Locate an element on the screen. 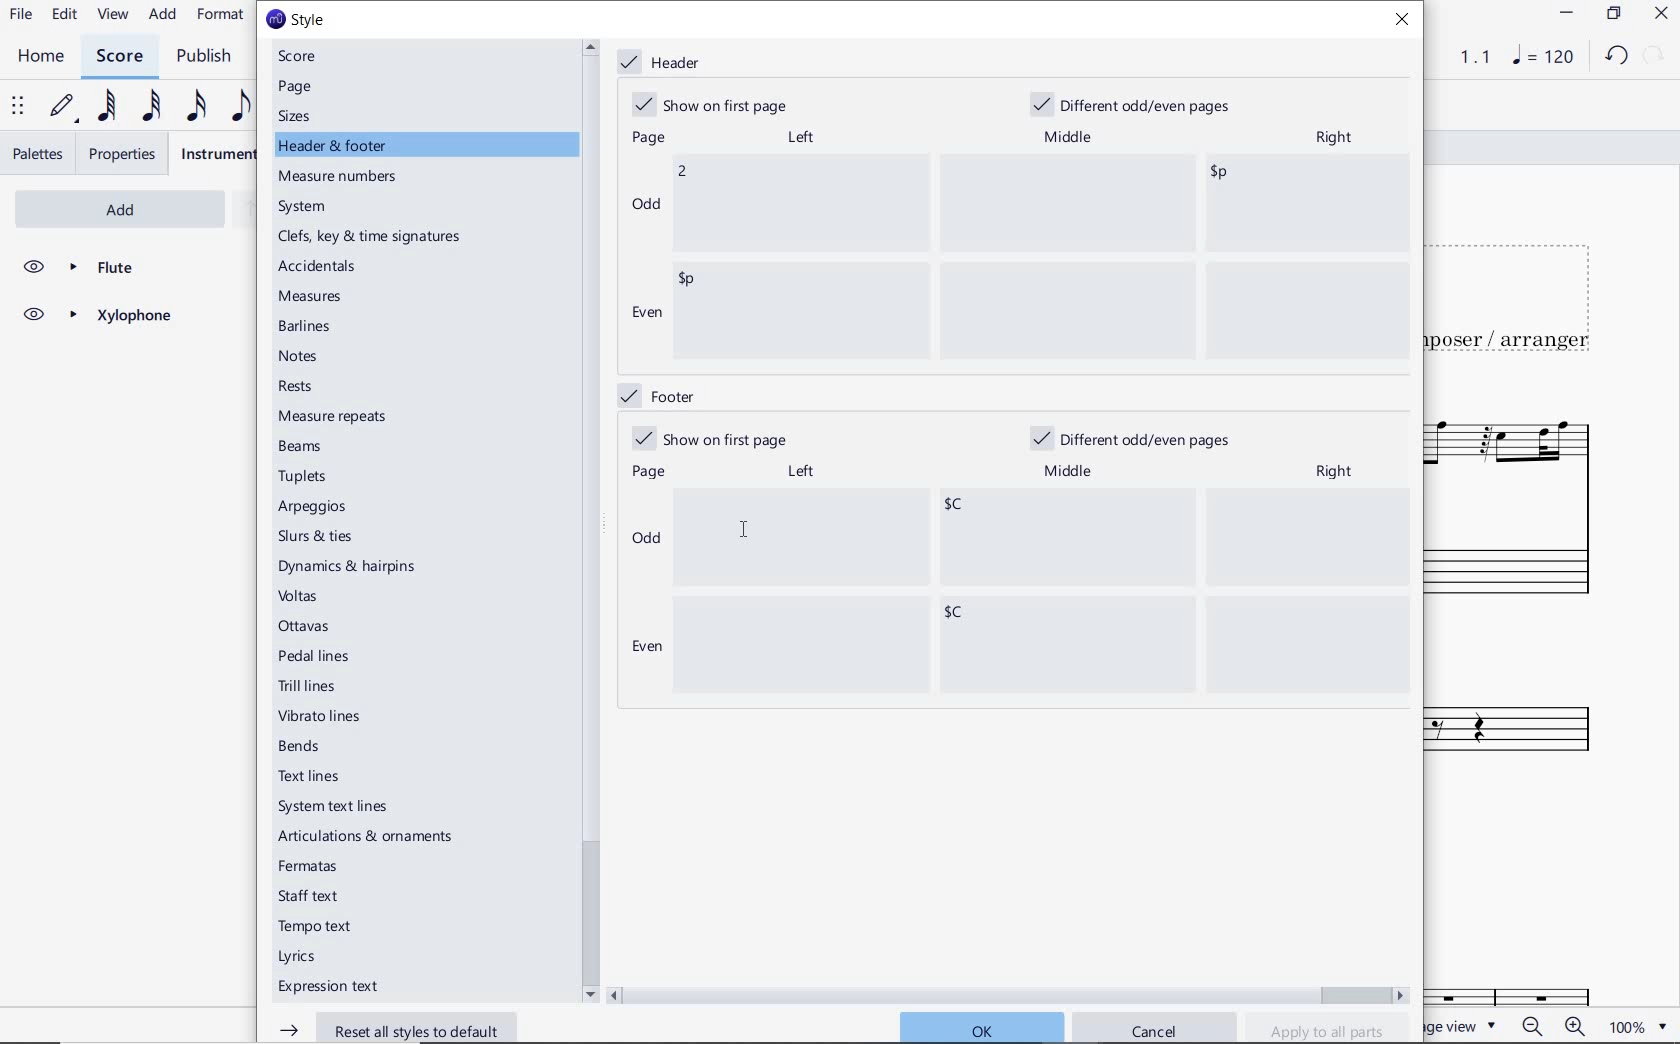 Image resolution: width=1680 pixels, height=1044 pixels. 16TH NOTE is located at coordinates (196, 105).